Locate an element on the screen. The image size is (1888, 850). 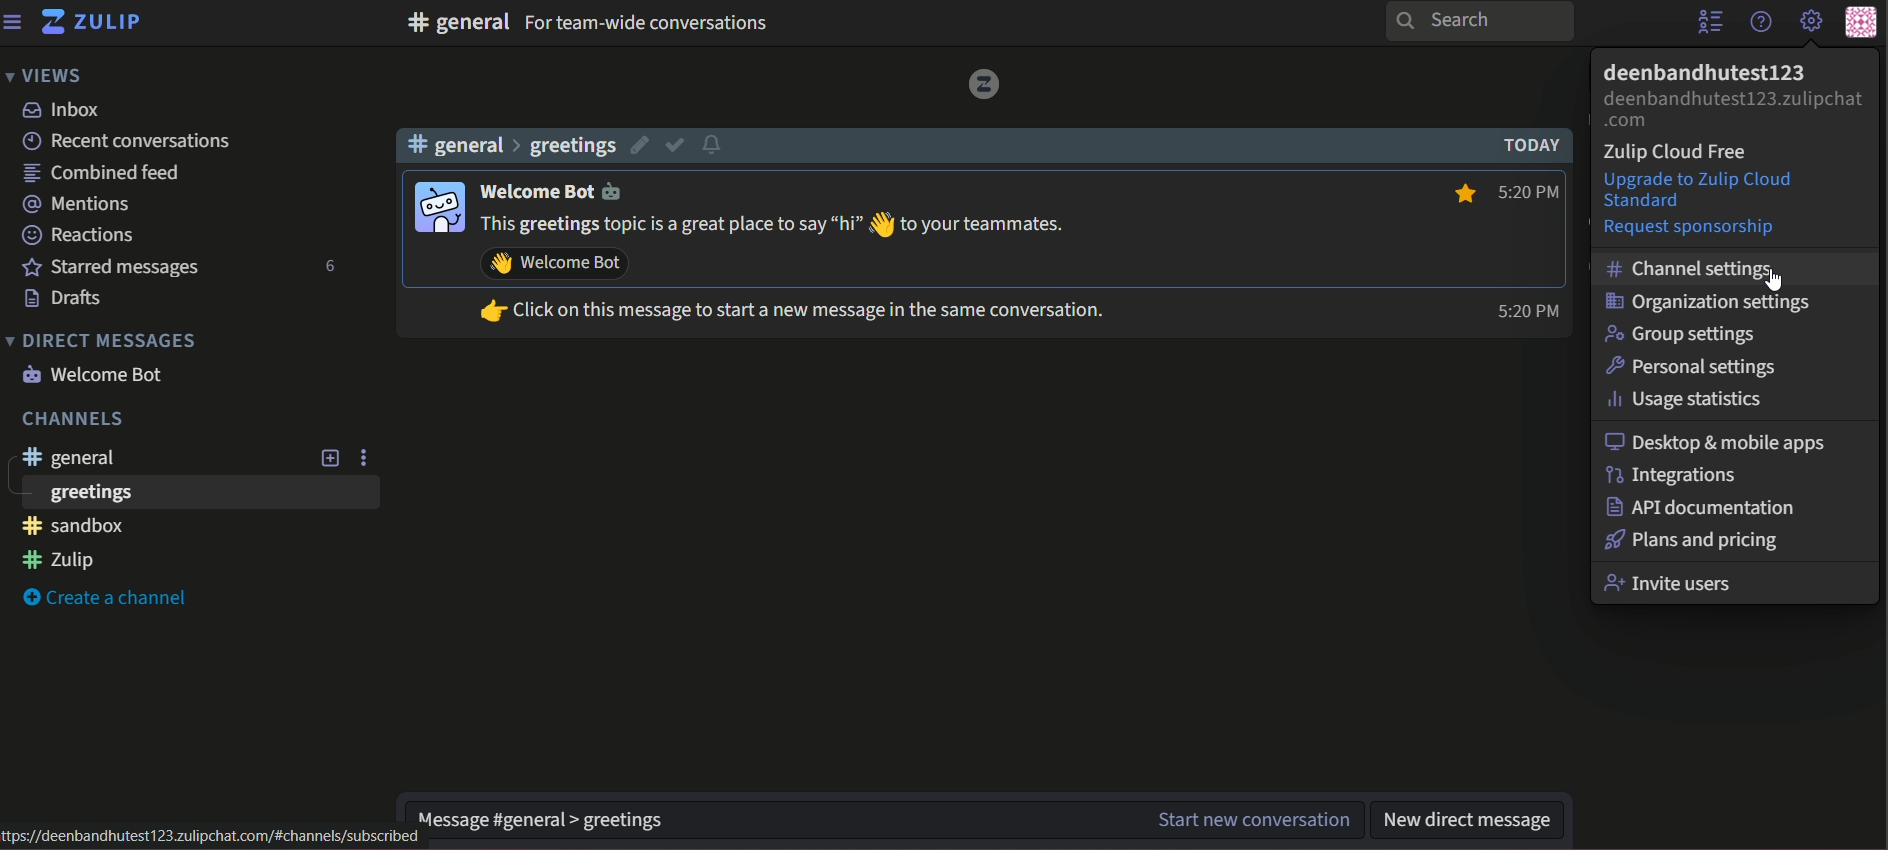
organization settings is located at coordinates (1710, 302).